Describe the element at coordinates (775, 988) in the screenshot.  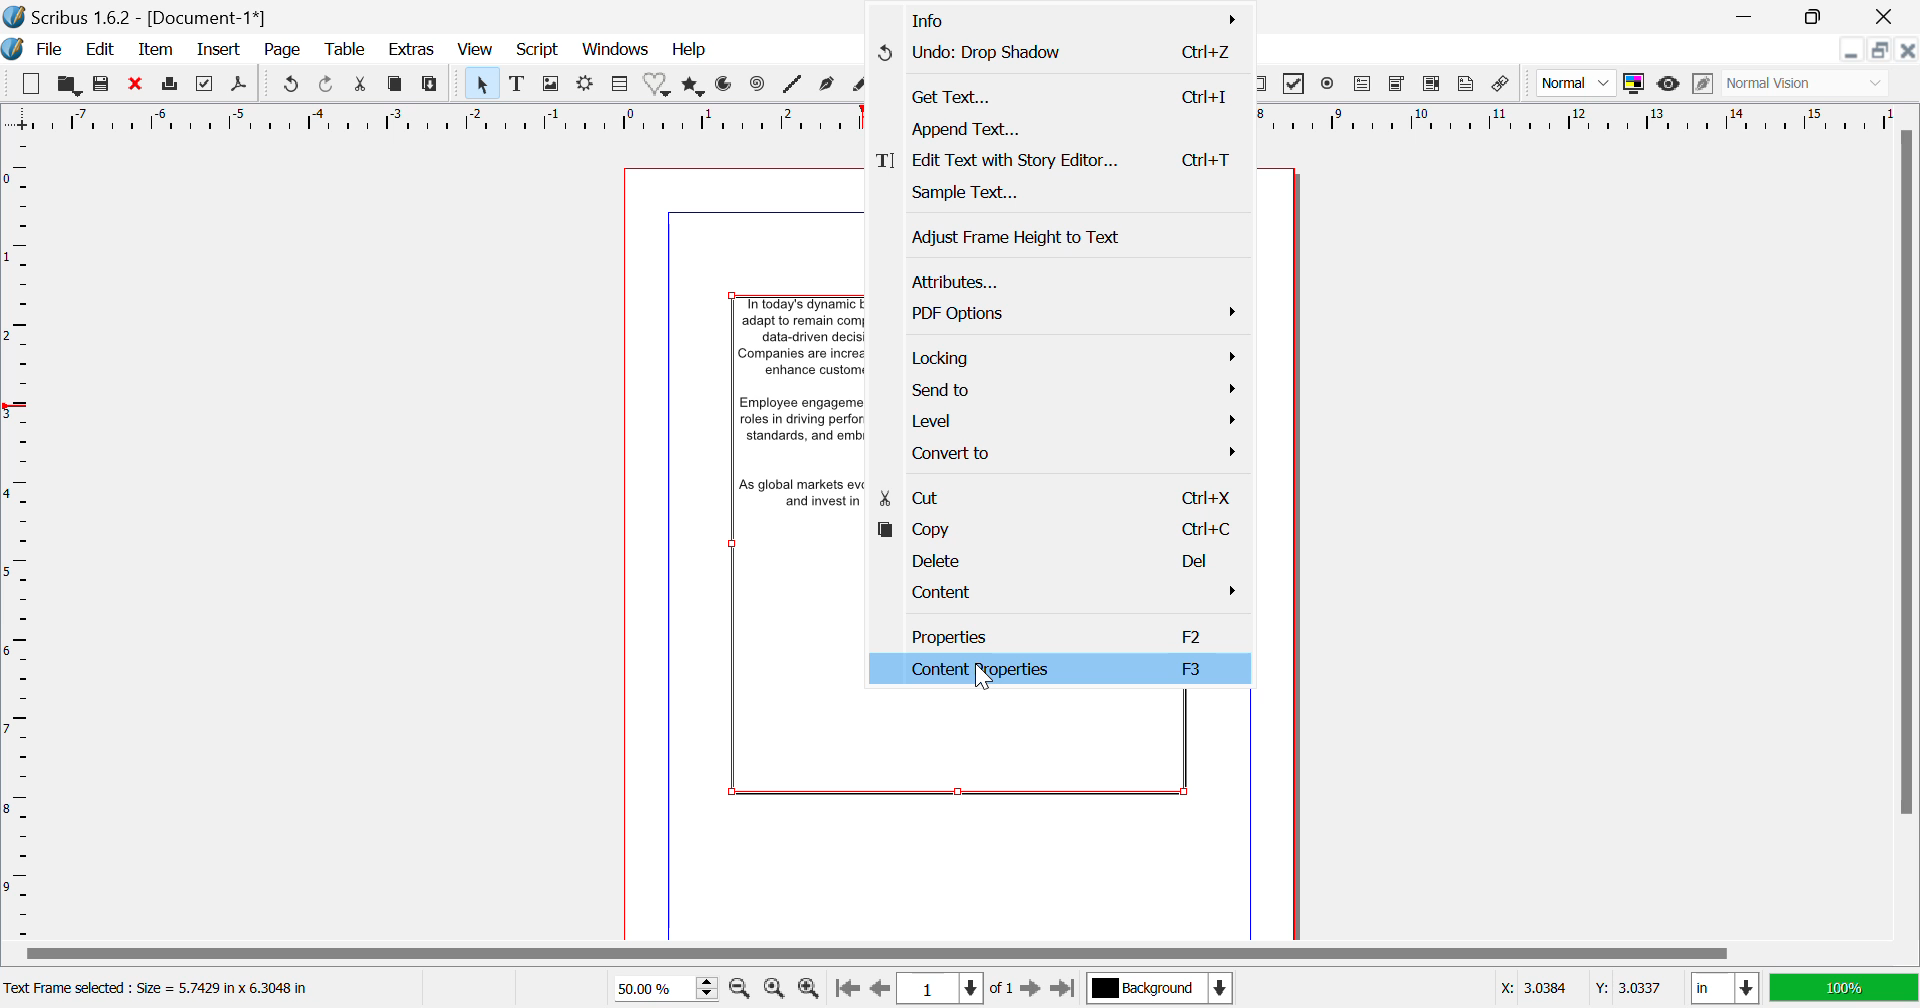
I see `Zoom to 100%` at that location.